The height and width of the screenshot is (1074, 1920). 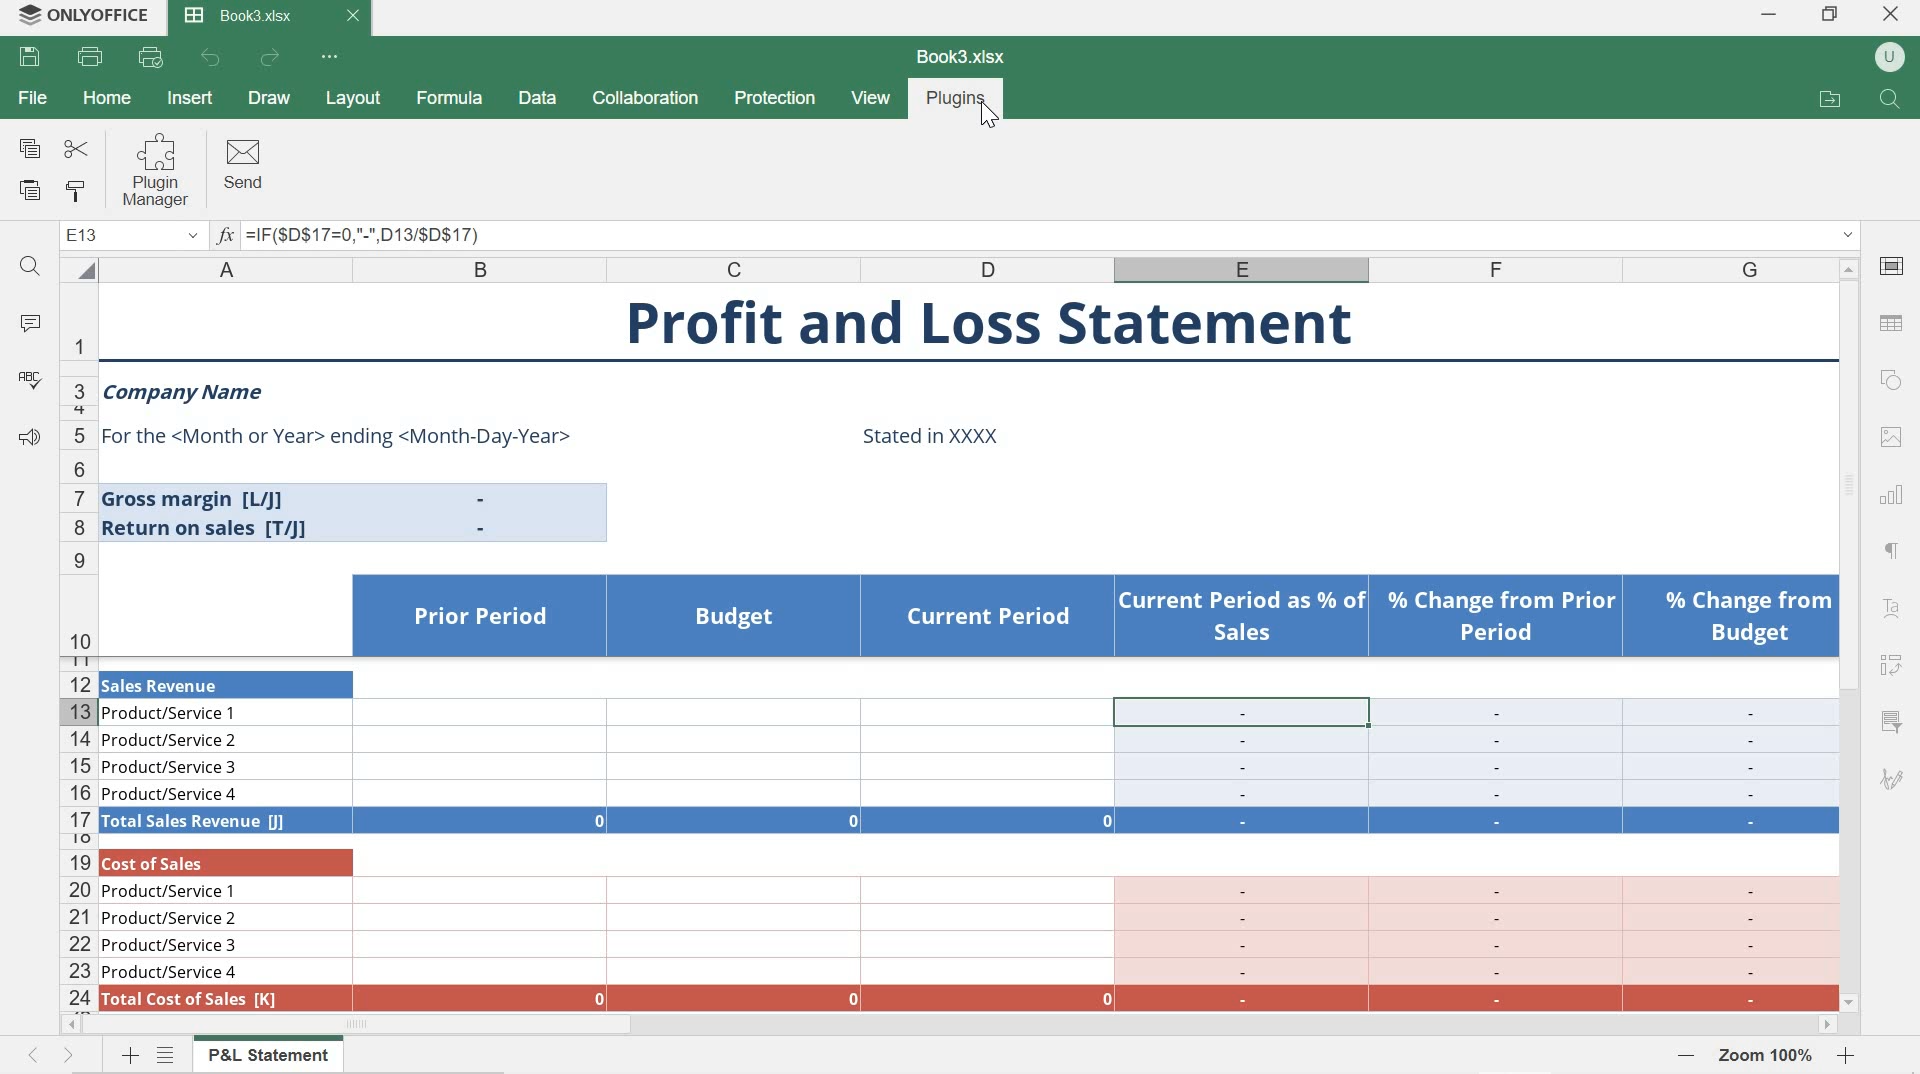 I want to click on shape, so click(x=1890, y=382).